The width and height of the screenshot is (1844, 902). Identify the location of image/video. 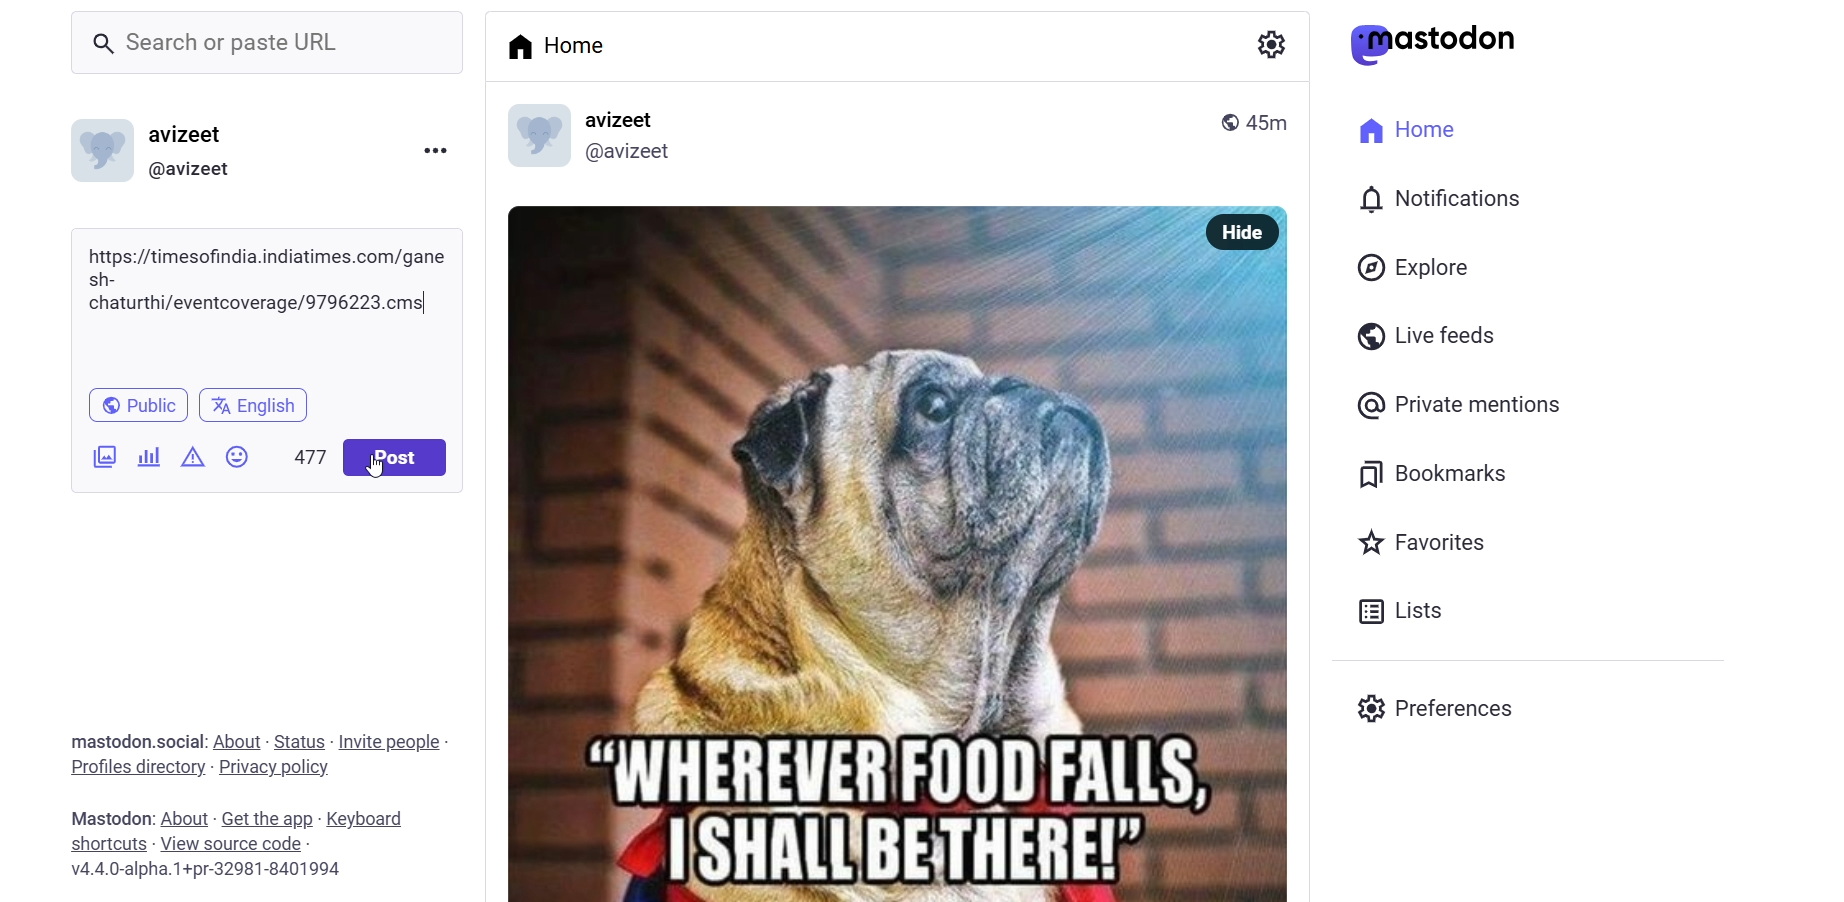
(106, 454).